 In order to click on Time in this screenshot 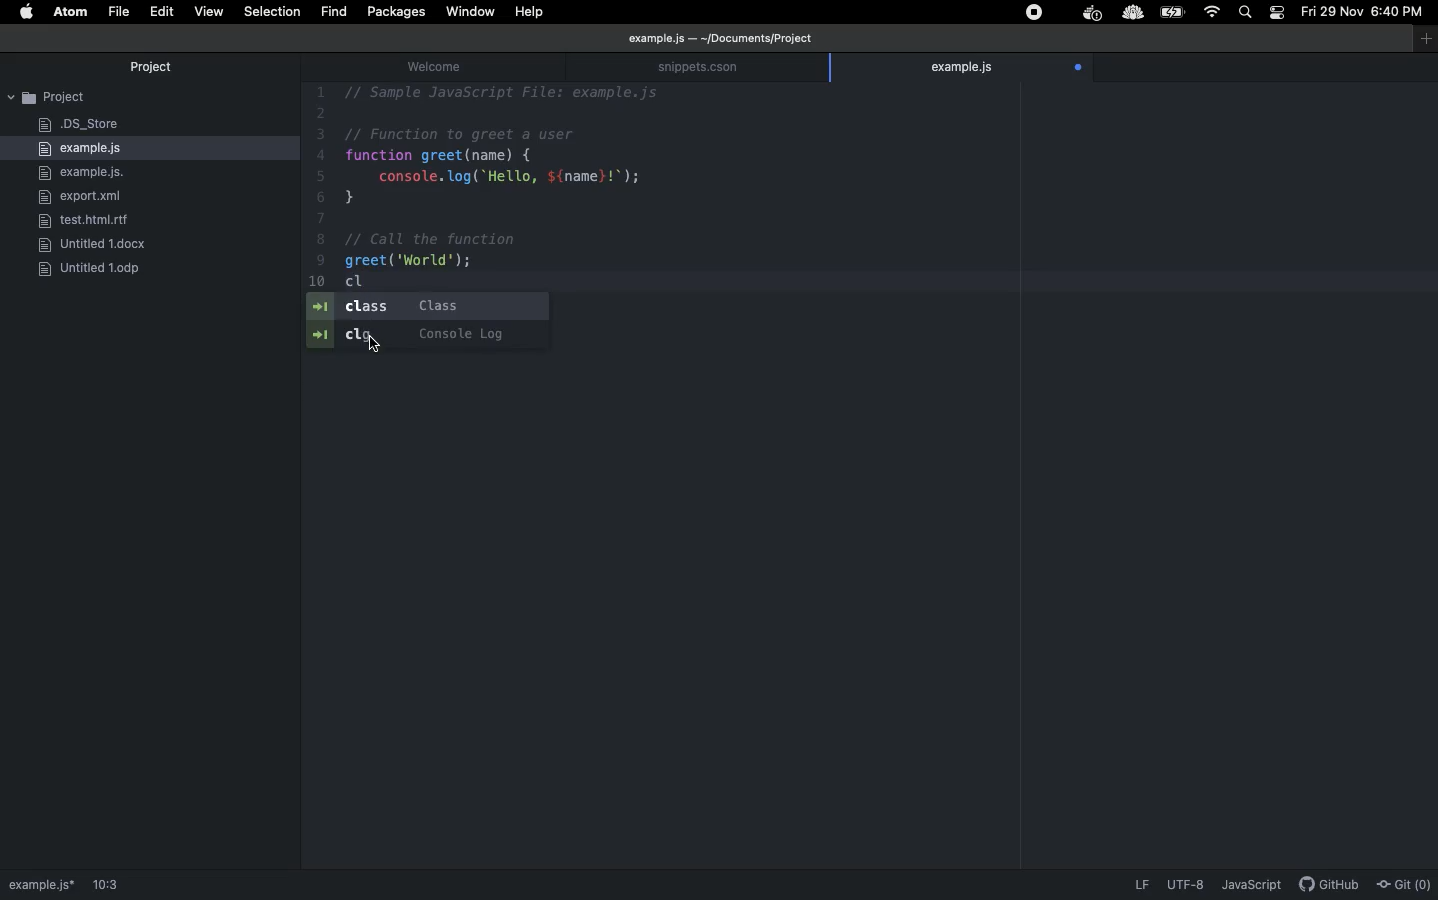, I will do `click(1402, 15)`.